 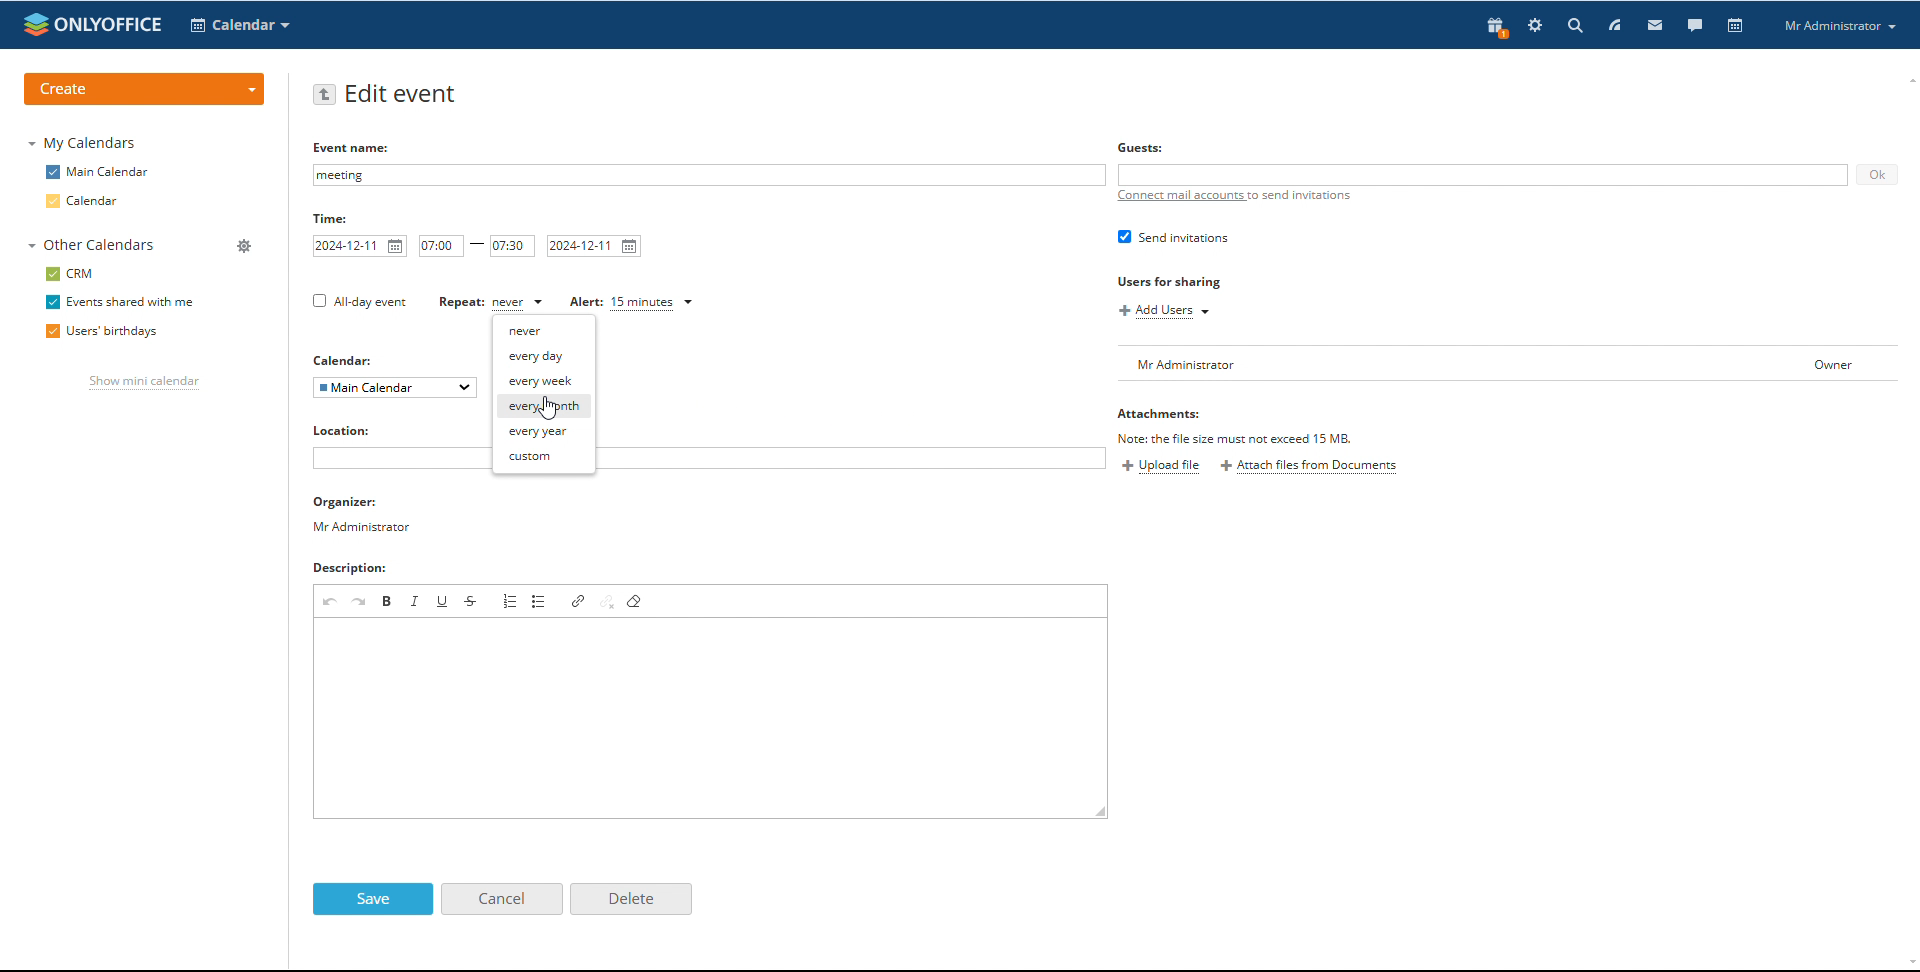 I want to click on edit event, so click(x=402, y=95).